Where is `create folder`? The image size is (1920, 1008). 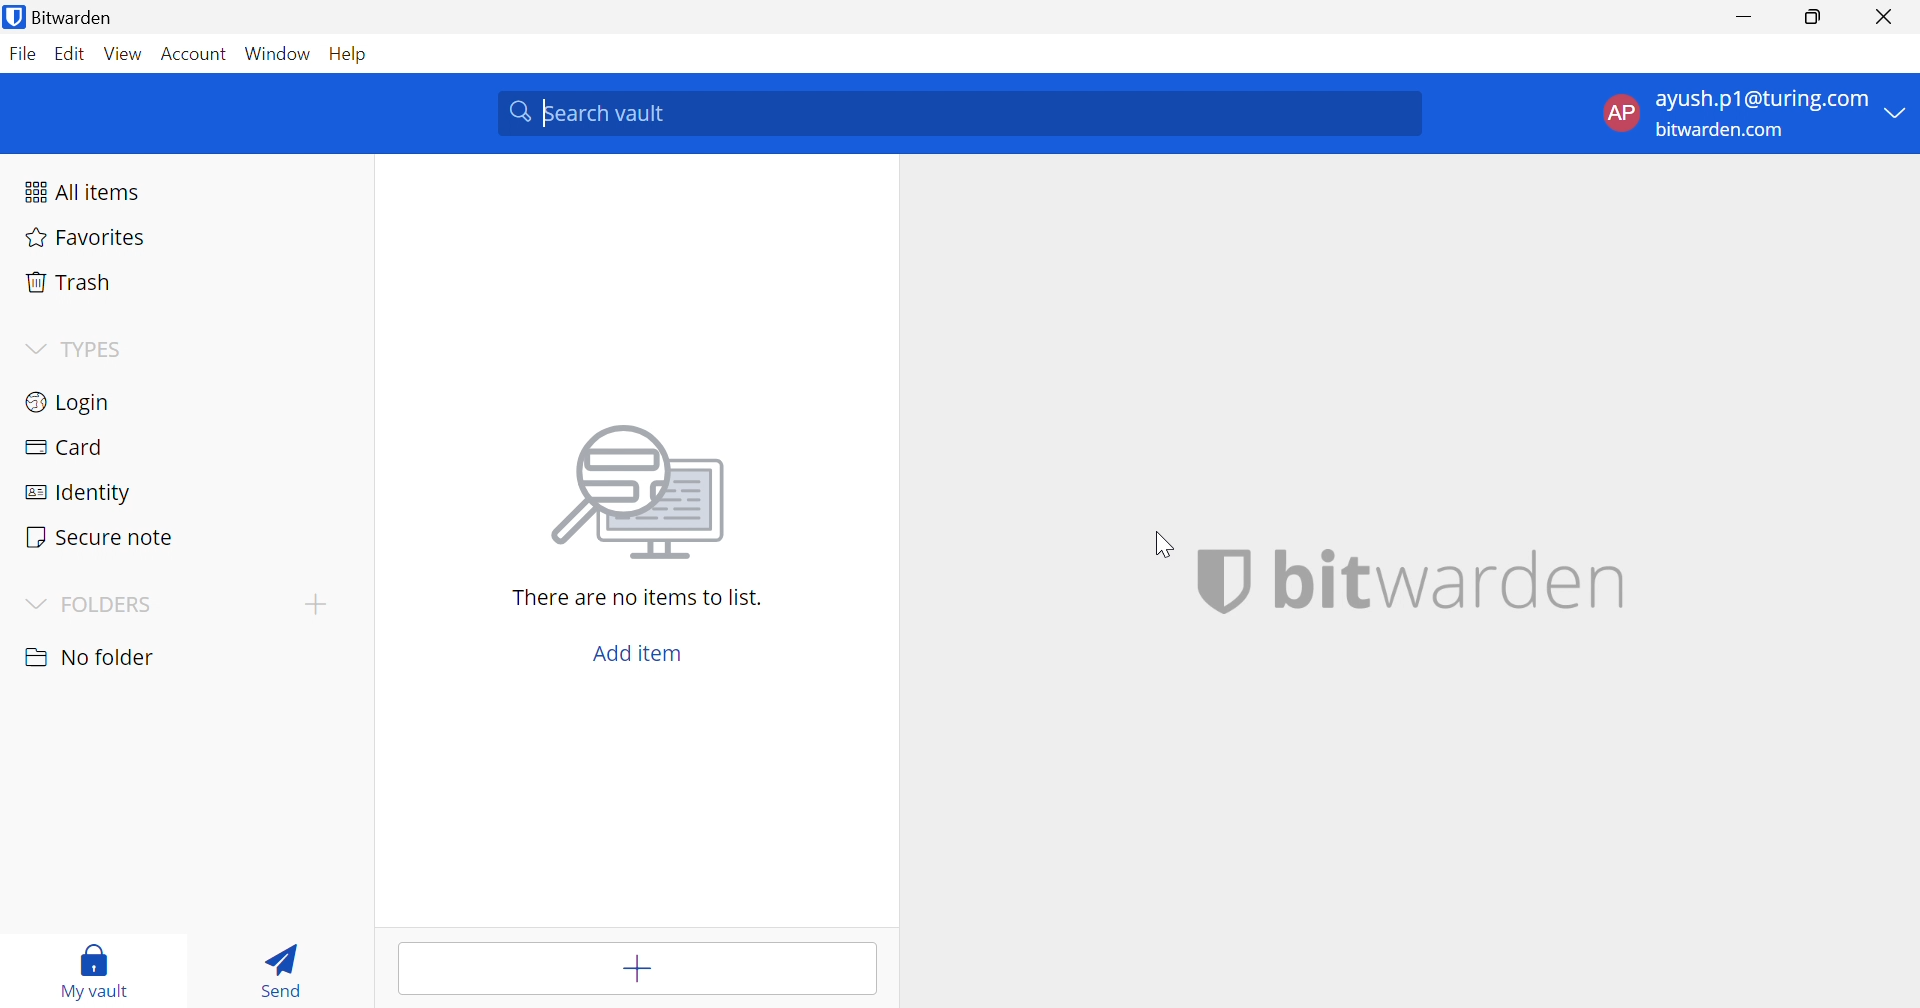 create folder is located at coordinates (314, 603).